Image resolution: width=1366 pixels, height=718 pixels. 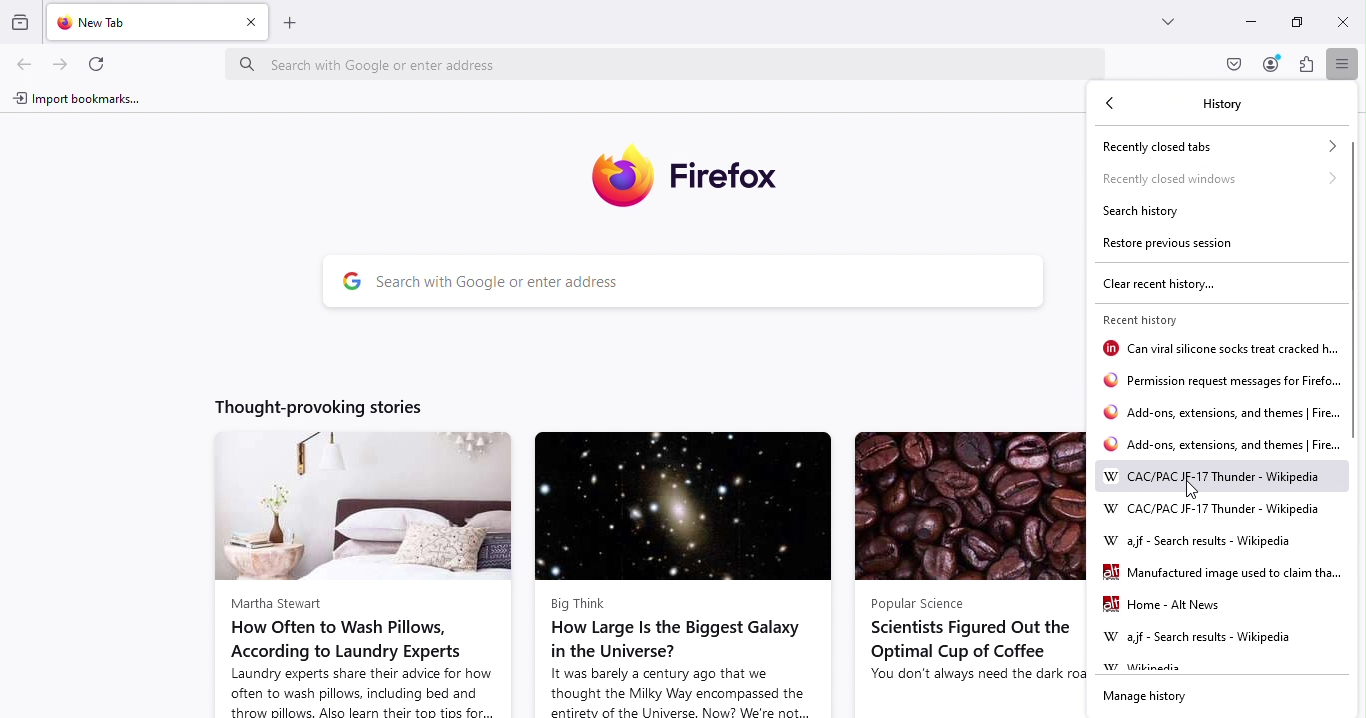 What do you see at coordinates (1218, 349) in the screenshot?
I see `Webpage link` at bounding box center [1218, 349].